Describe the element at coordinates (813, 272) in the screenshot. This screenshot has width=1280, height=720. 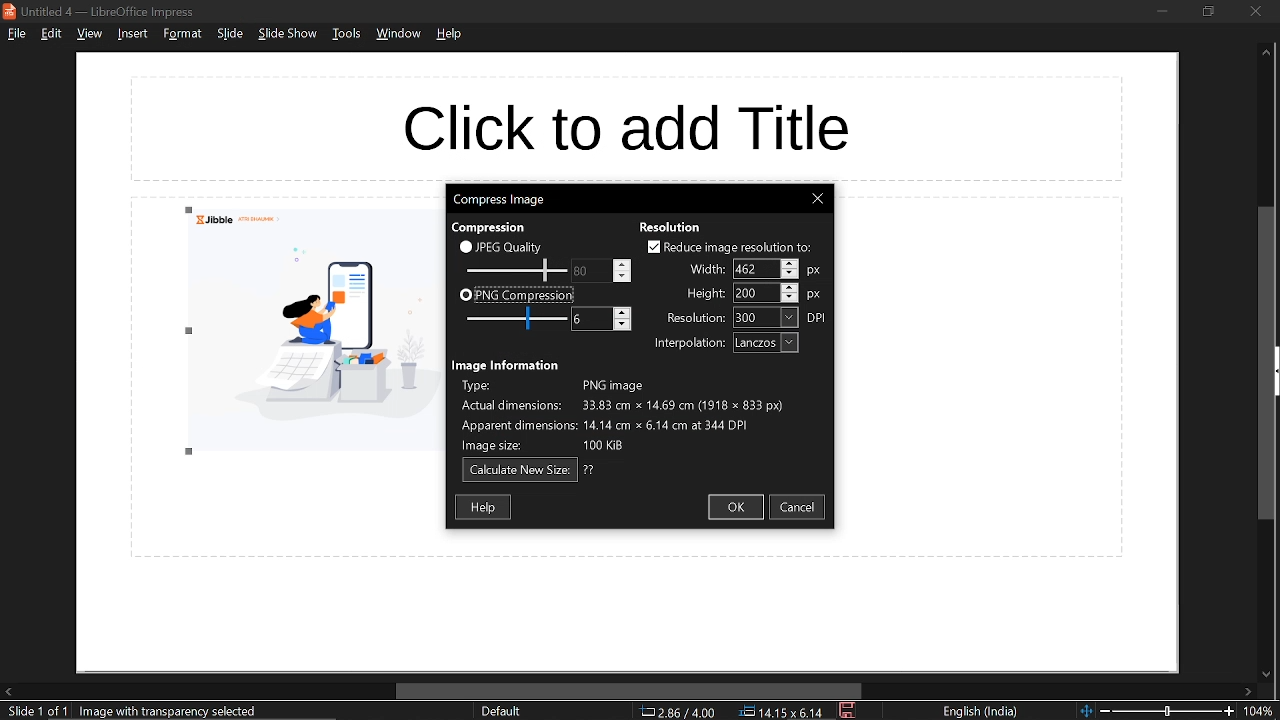
I see `width unit: px` at that location.